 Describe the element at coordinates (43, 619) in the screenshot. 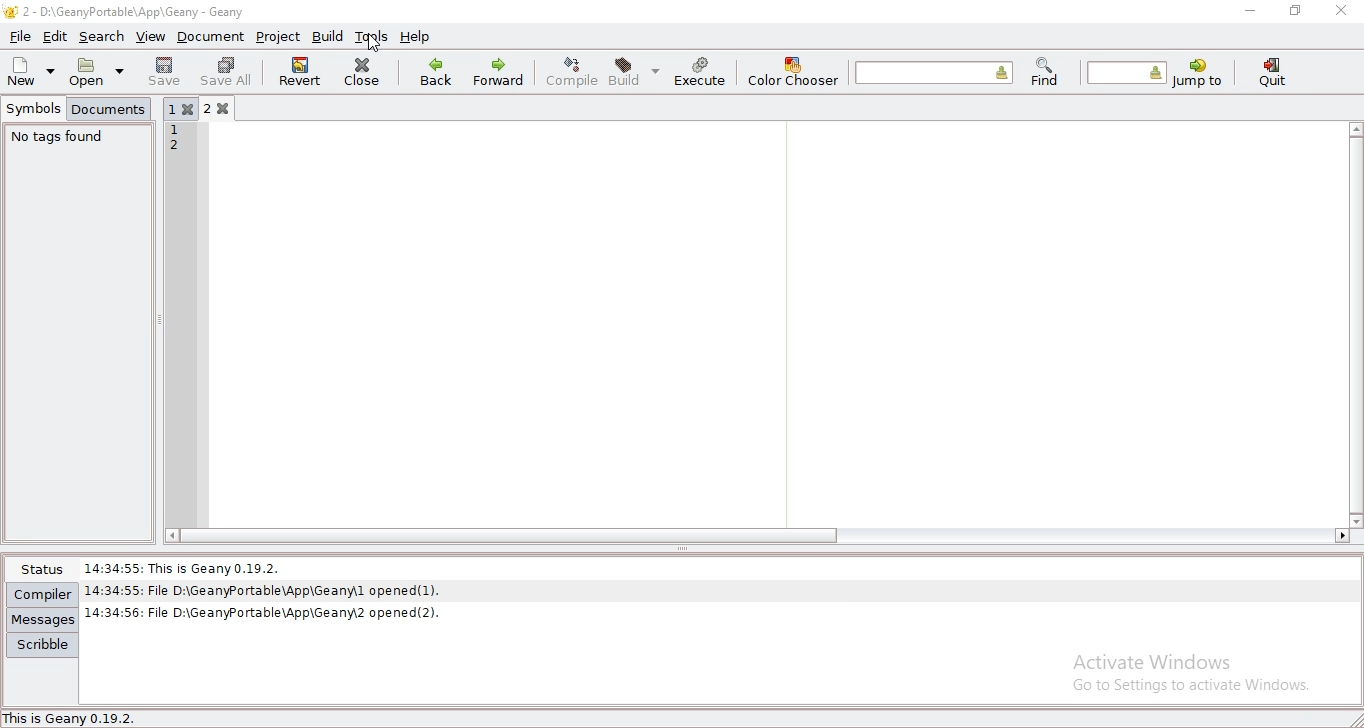

I see `messages` at that location.